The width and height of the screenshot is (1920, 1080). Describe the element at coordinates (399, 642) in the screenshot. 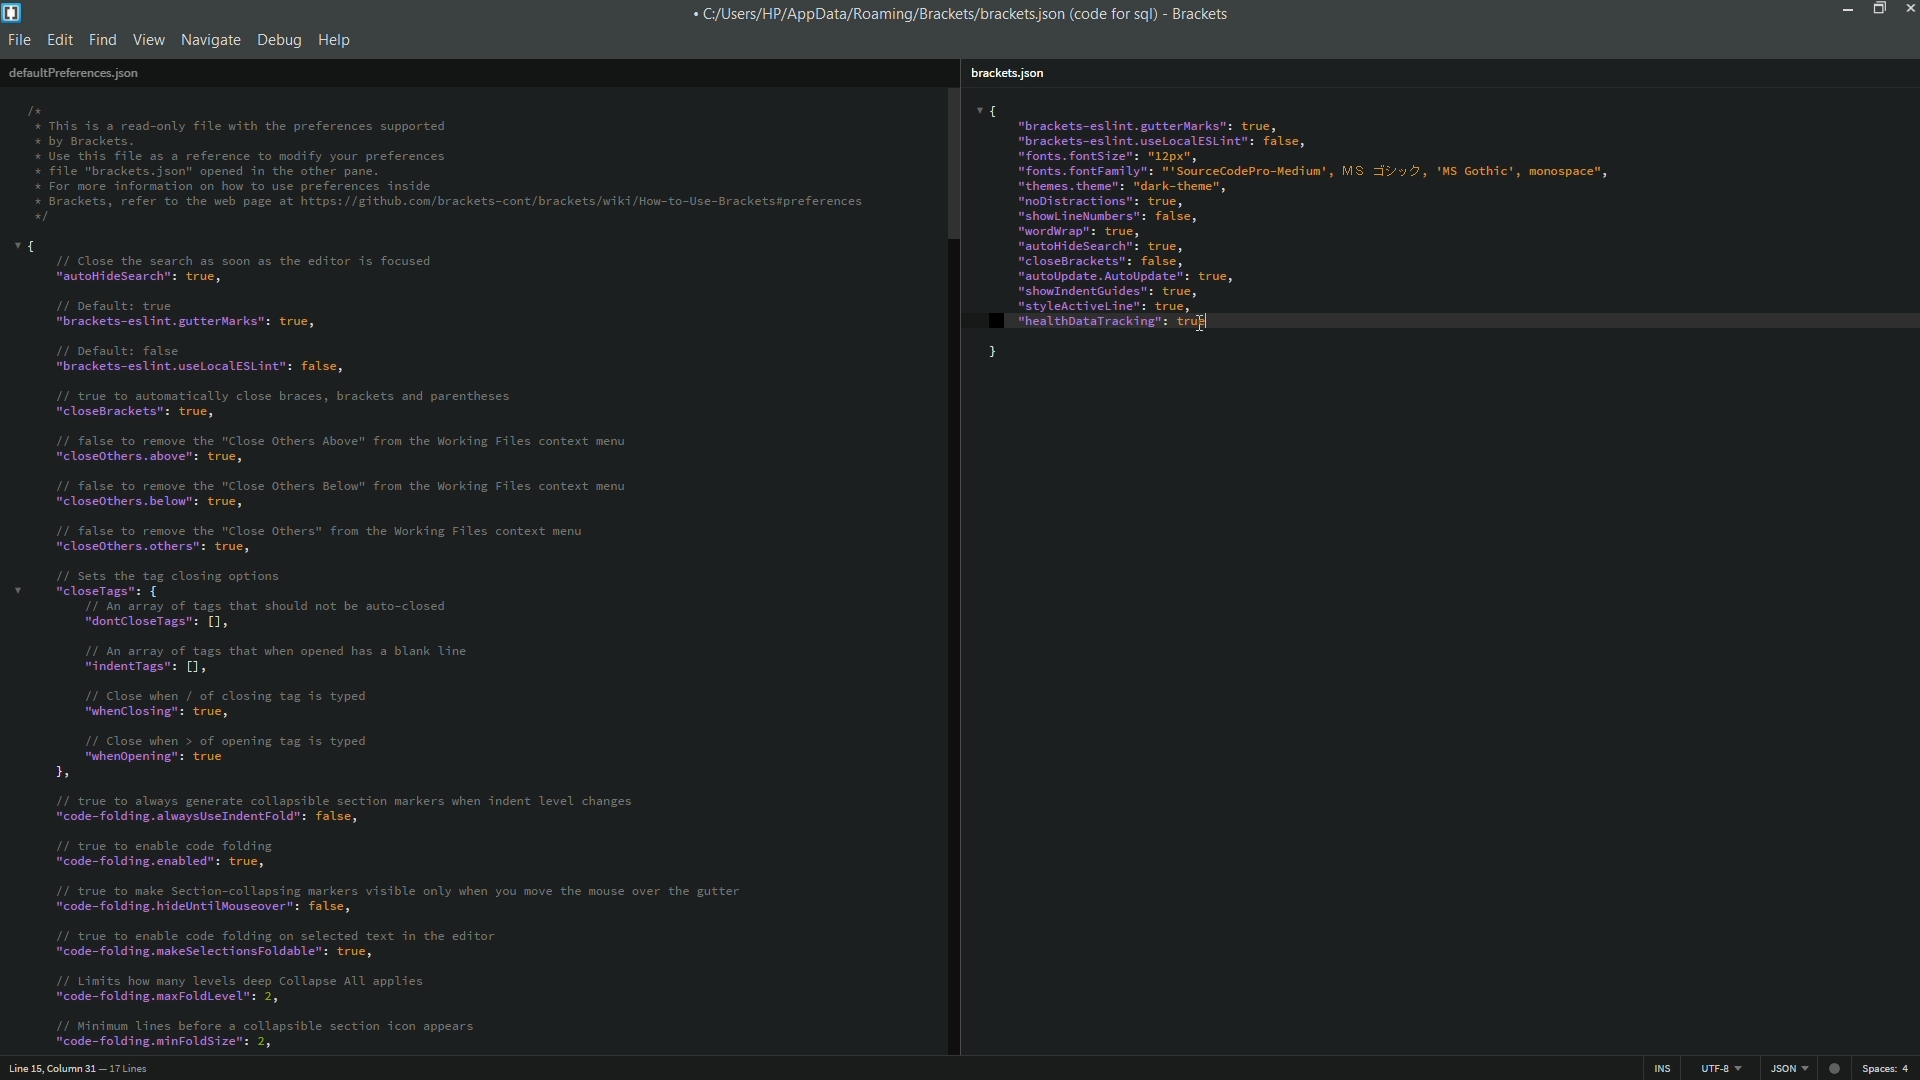

I see `Setting options` at that location.